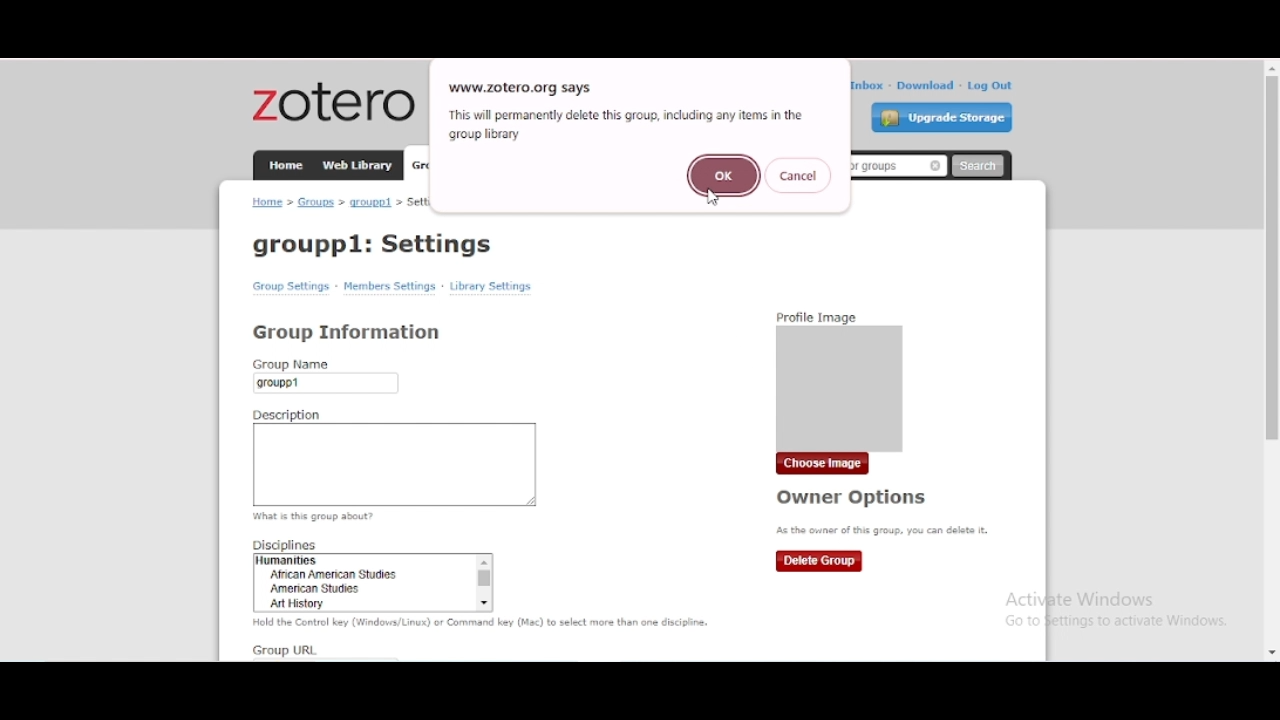 The height and width of the screenshot is (720, 1280). What do you see at coordinates (841, 377) in the screenshot?
I see `profile image` at bounding box center [841, 377].